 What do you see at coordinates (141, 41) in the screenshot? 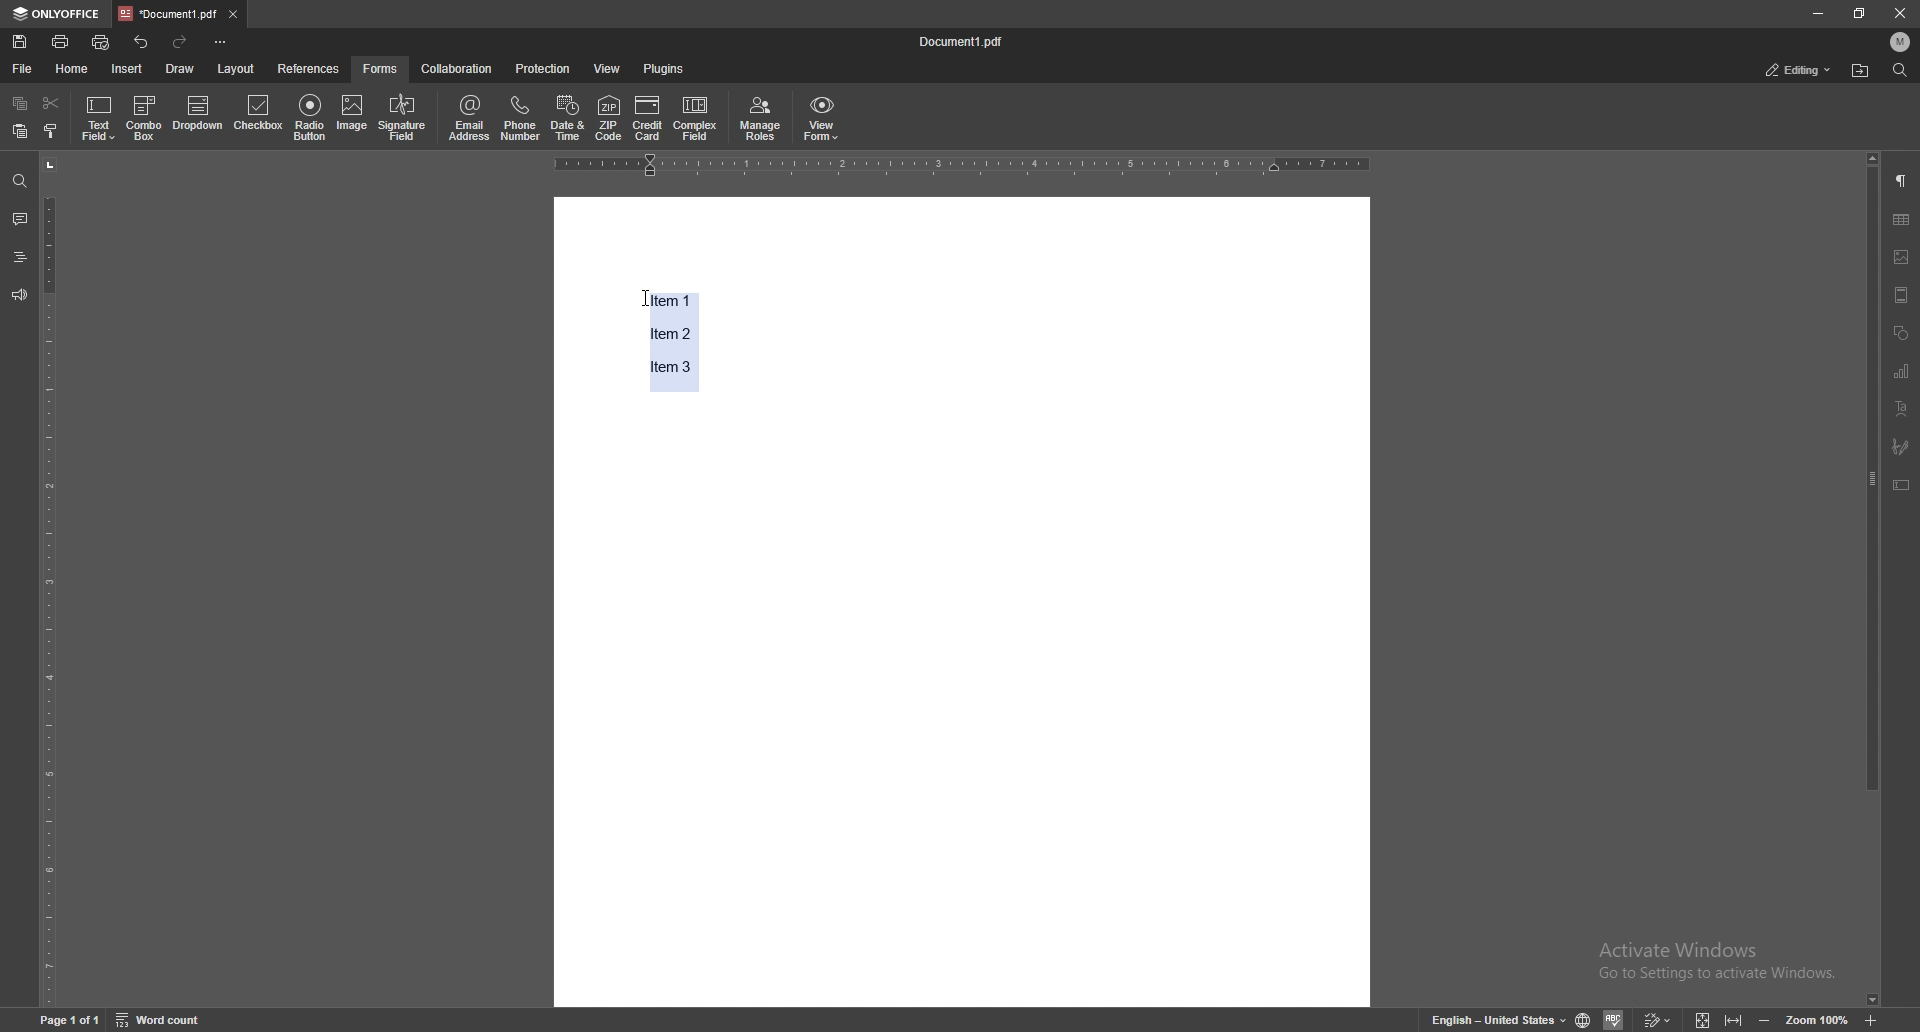
I see `undo` at bounding box center [141, 41].